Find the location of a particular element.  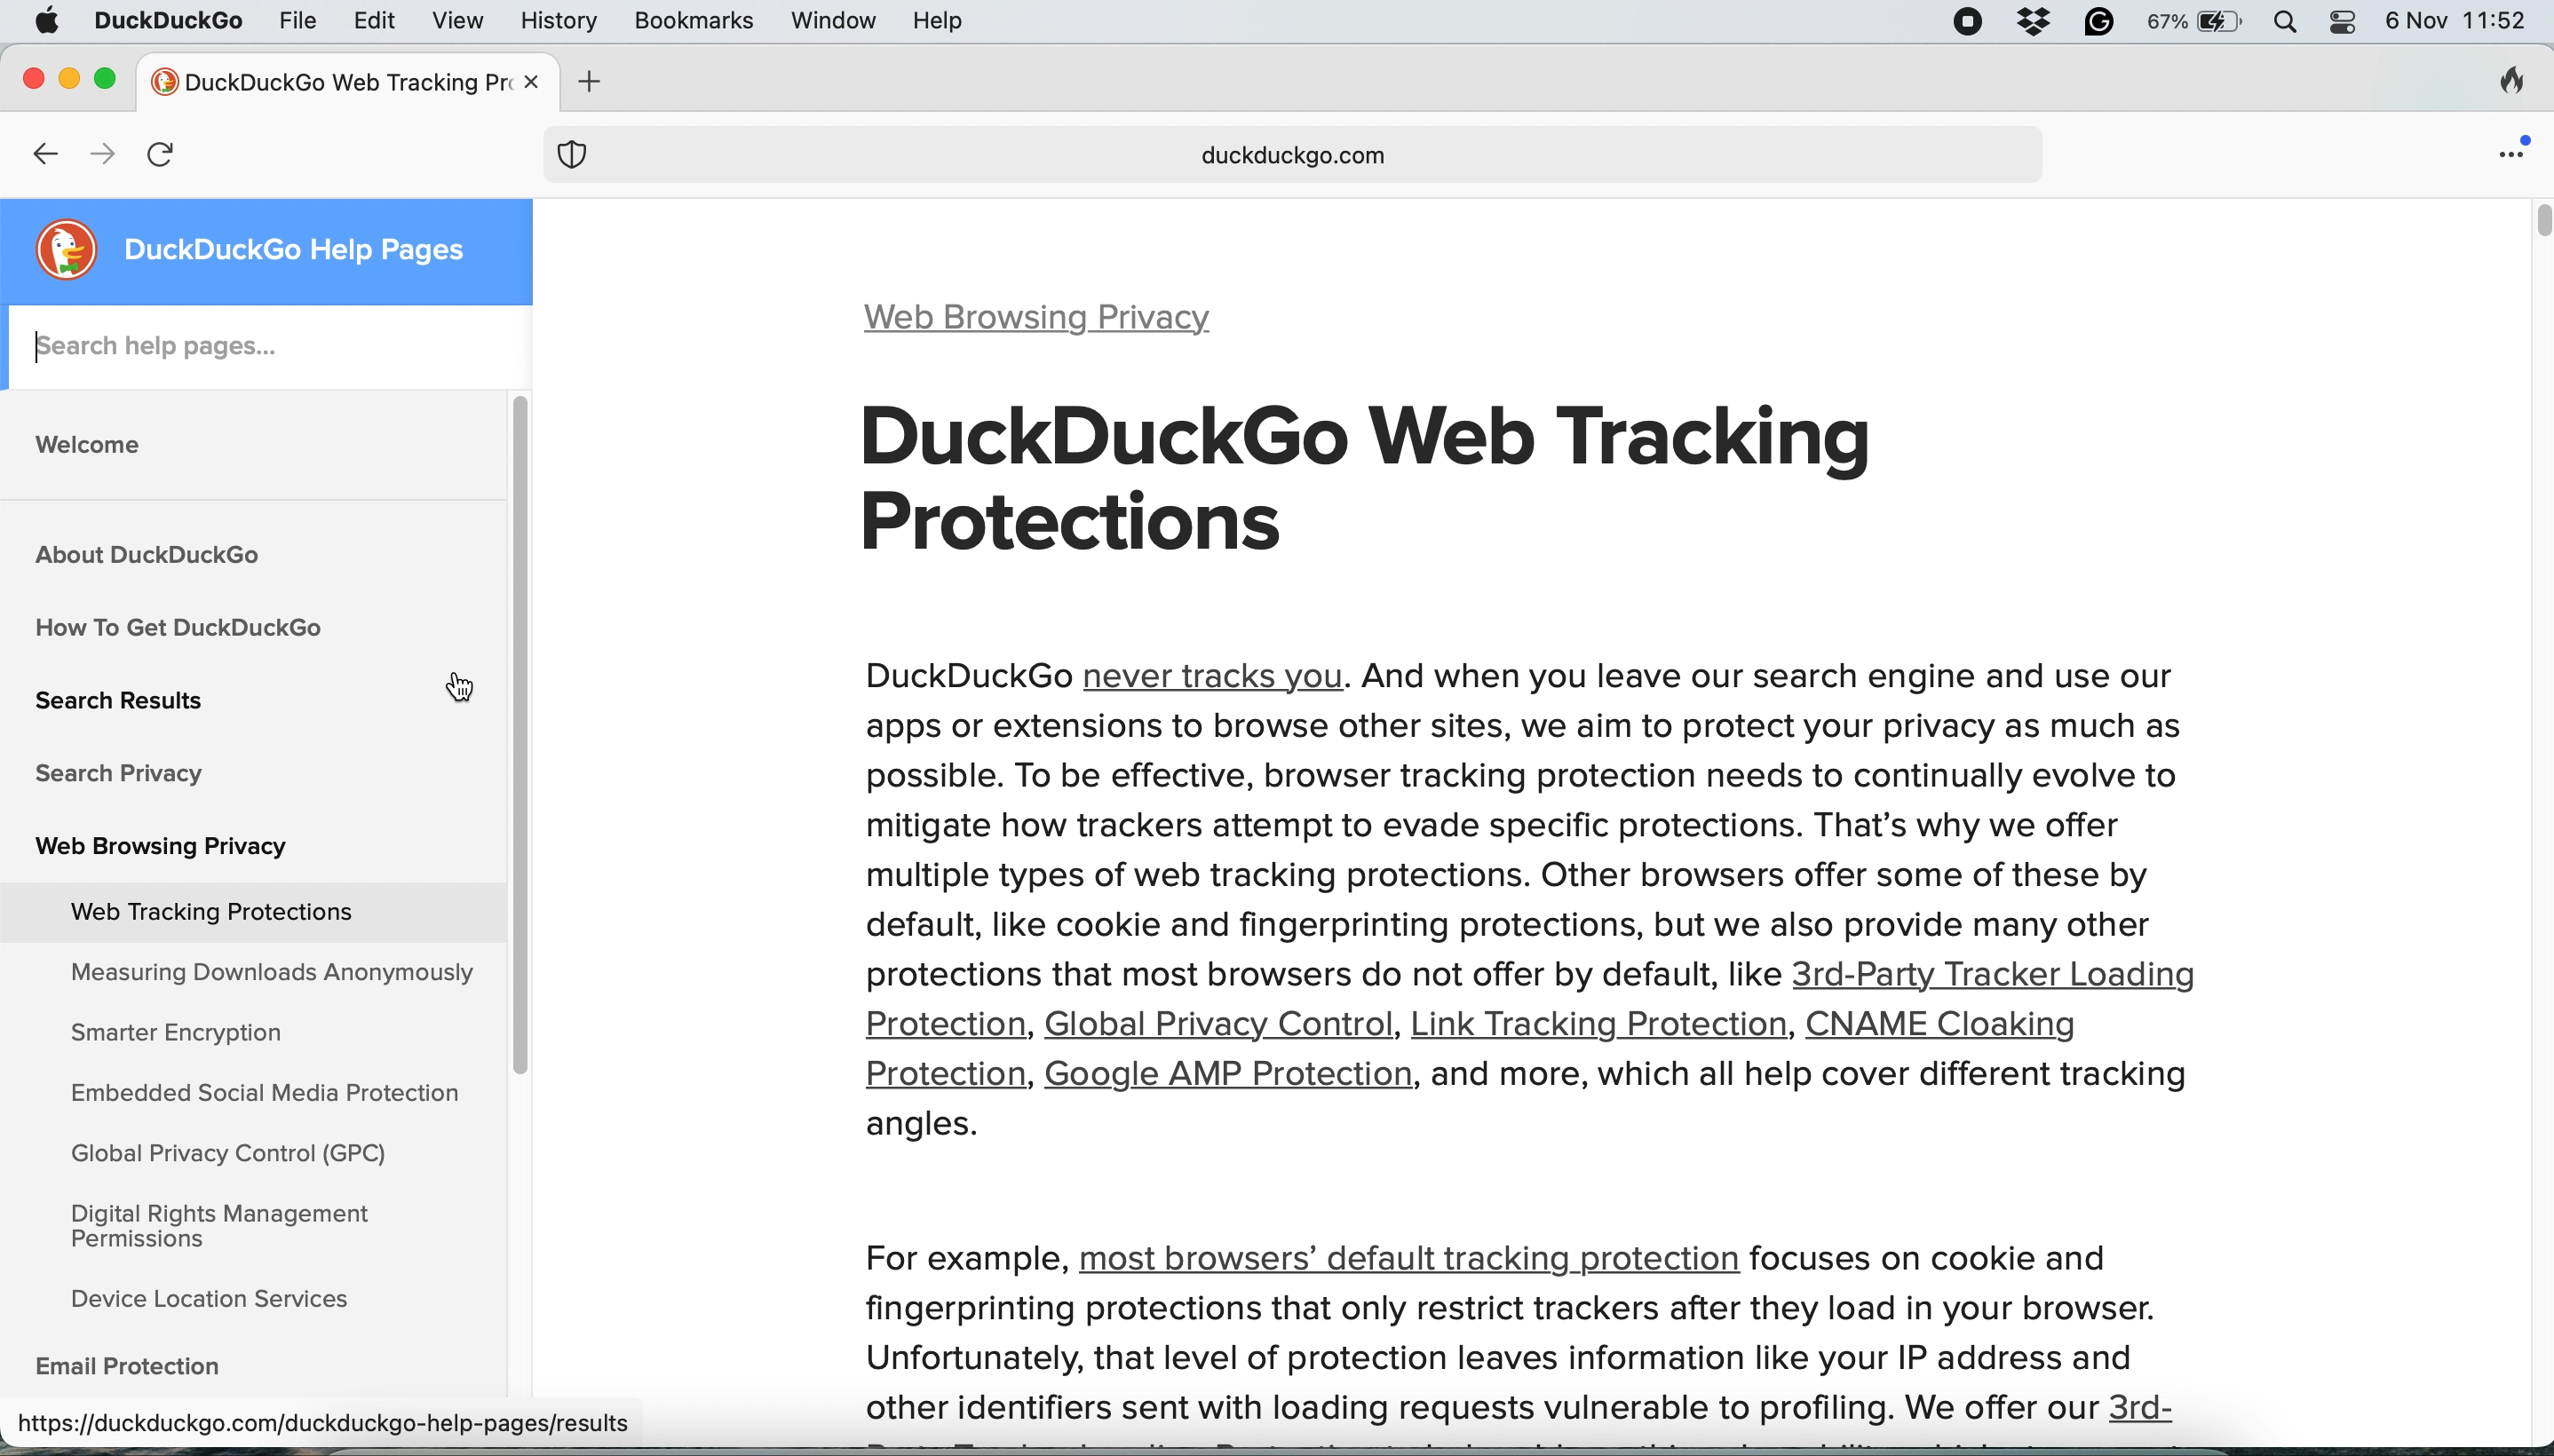

ocuses on cookie and is located at coordinates (1940, 1263).